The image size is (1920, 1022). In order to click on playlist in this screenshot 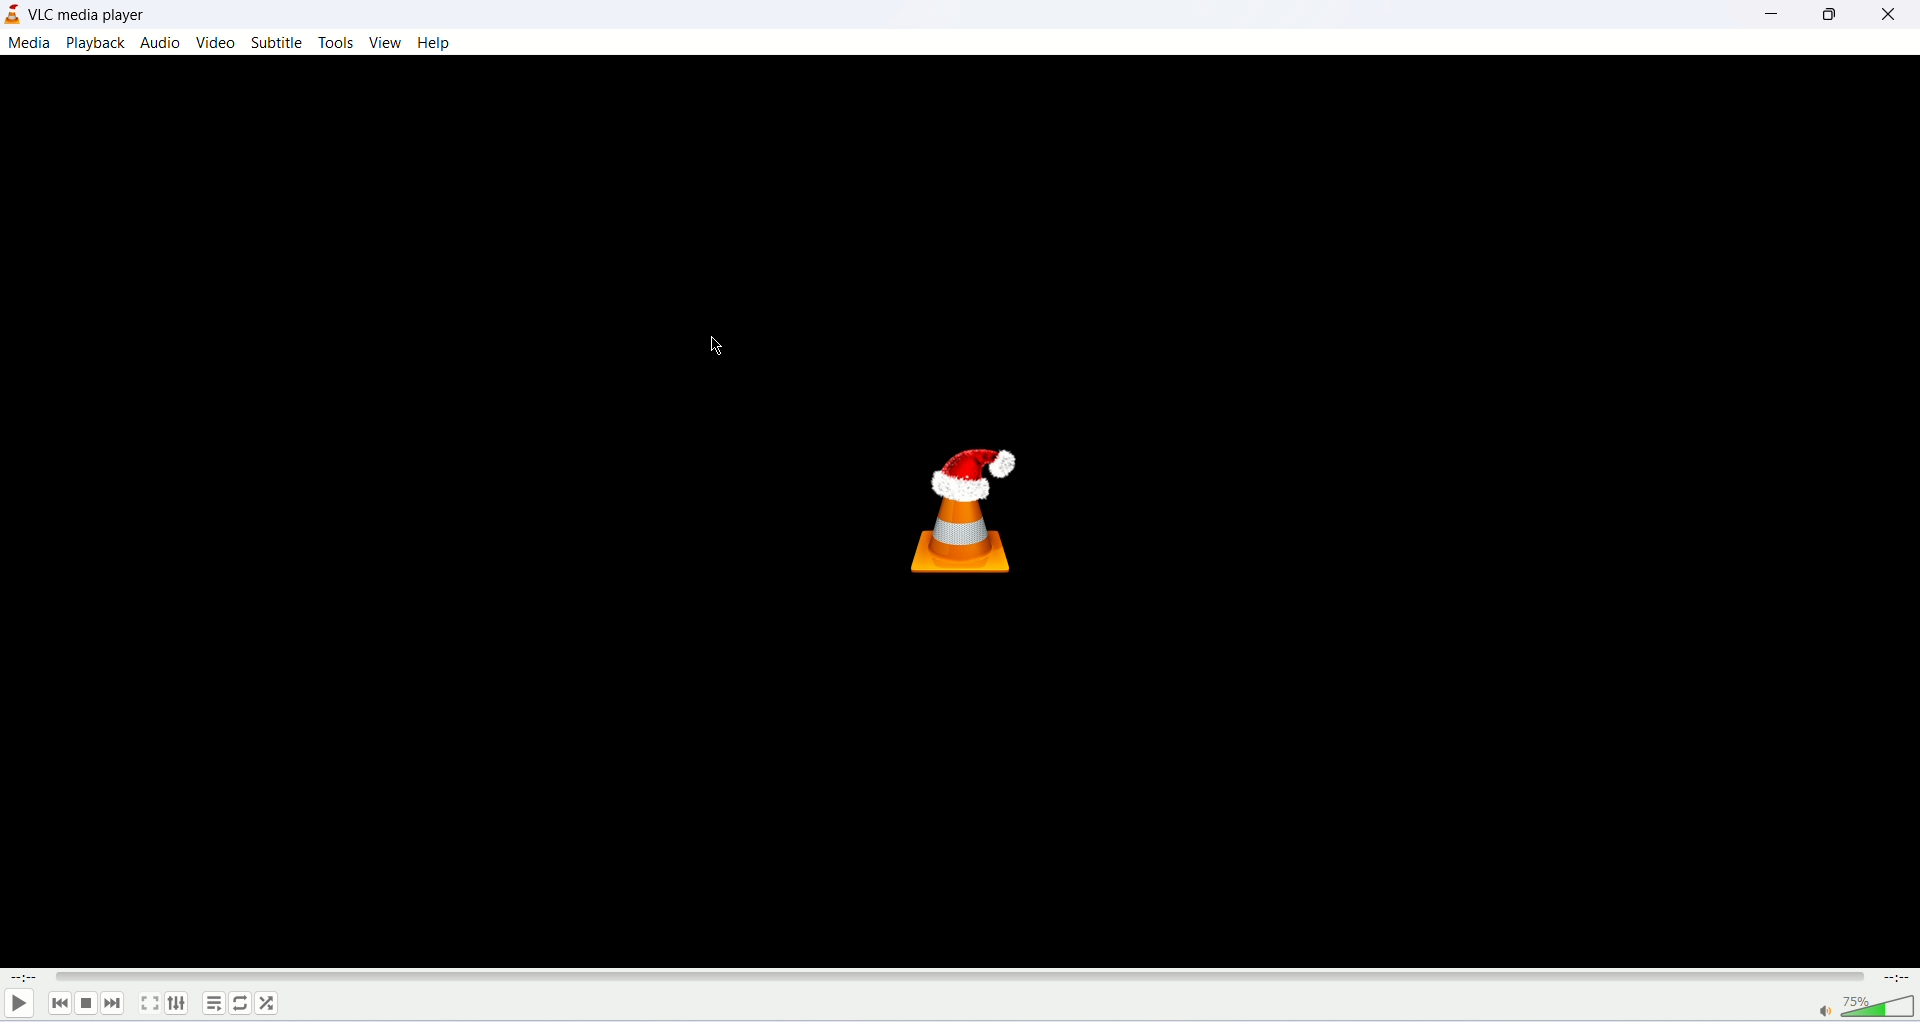, I will do `click(211, 1002)`.